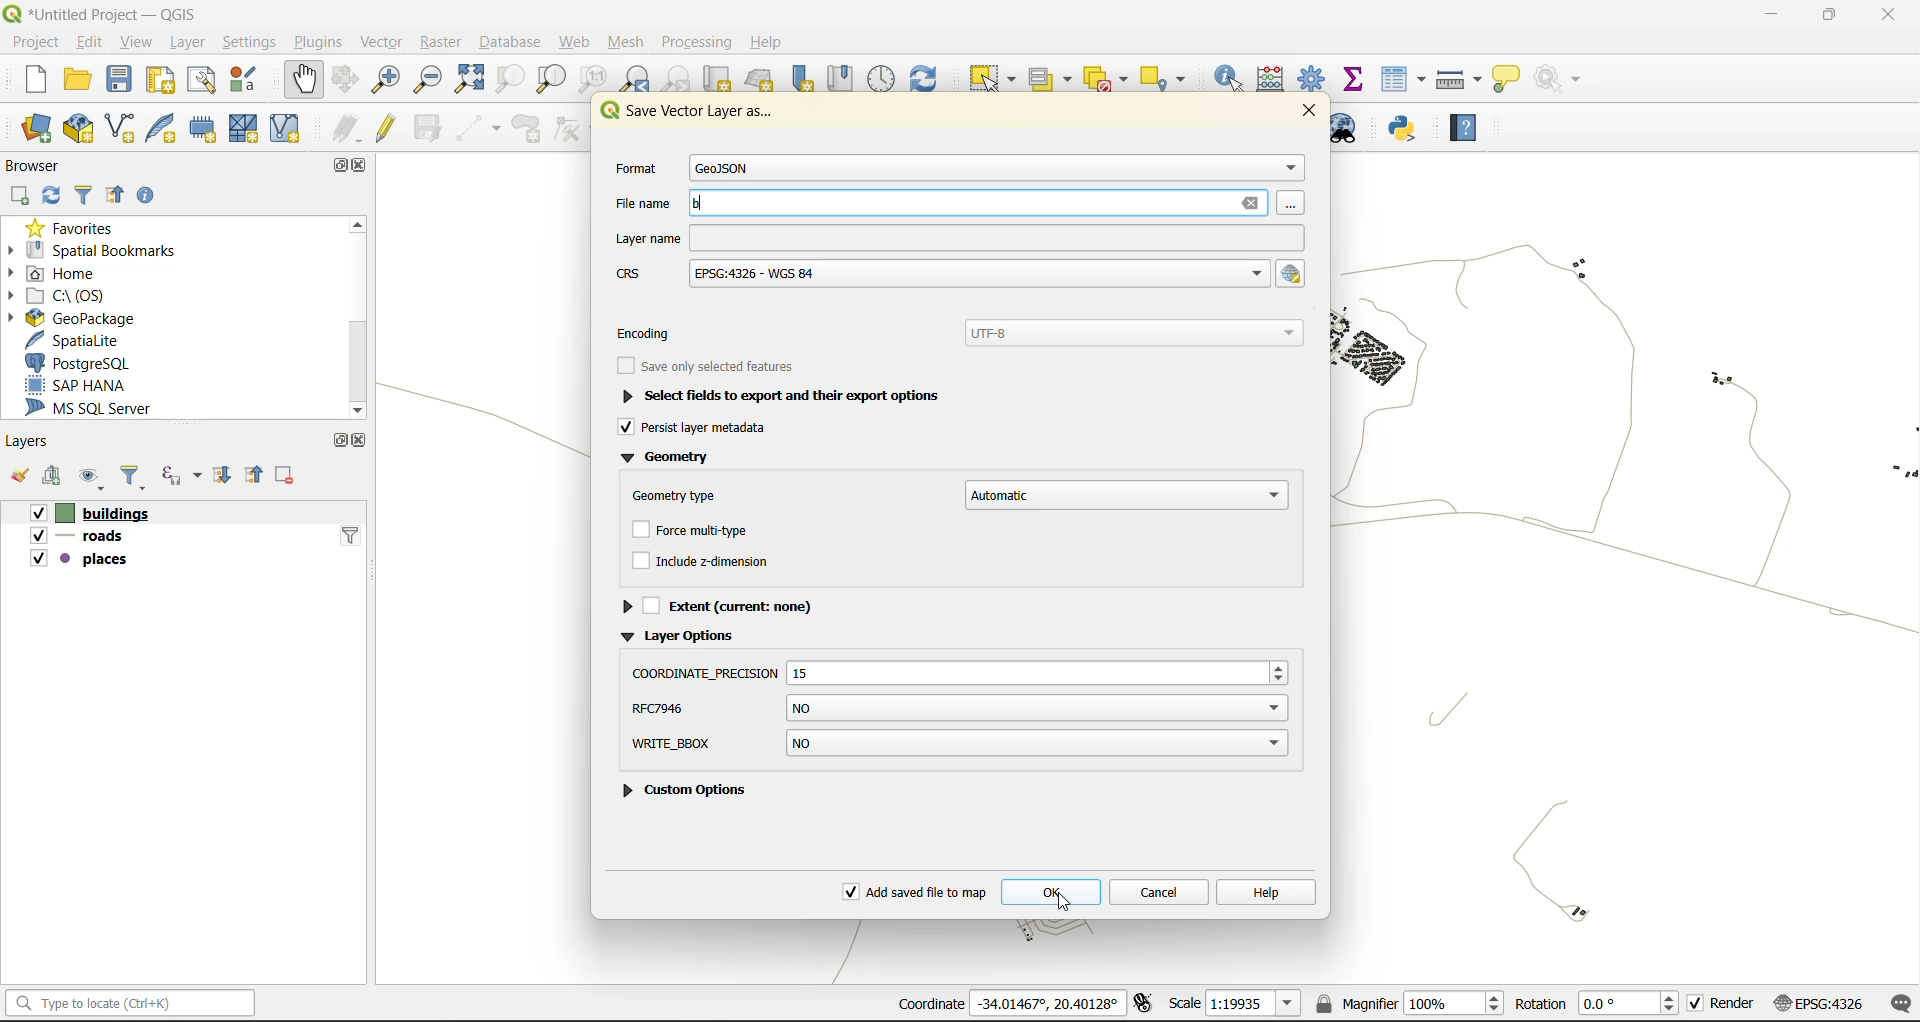  I want to click on zoom last, so click(638, 77).